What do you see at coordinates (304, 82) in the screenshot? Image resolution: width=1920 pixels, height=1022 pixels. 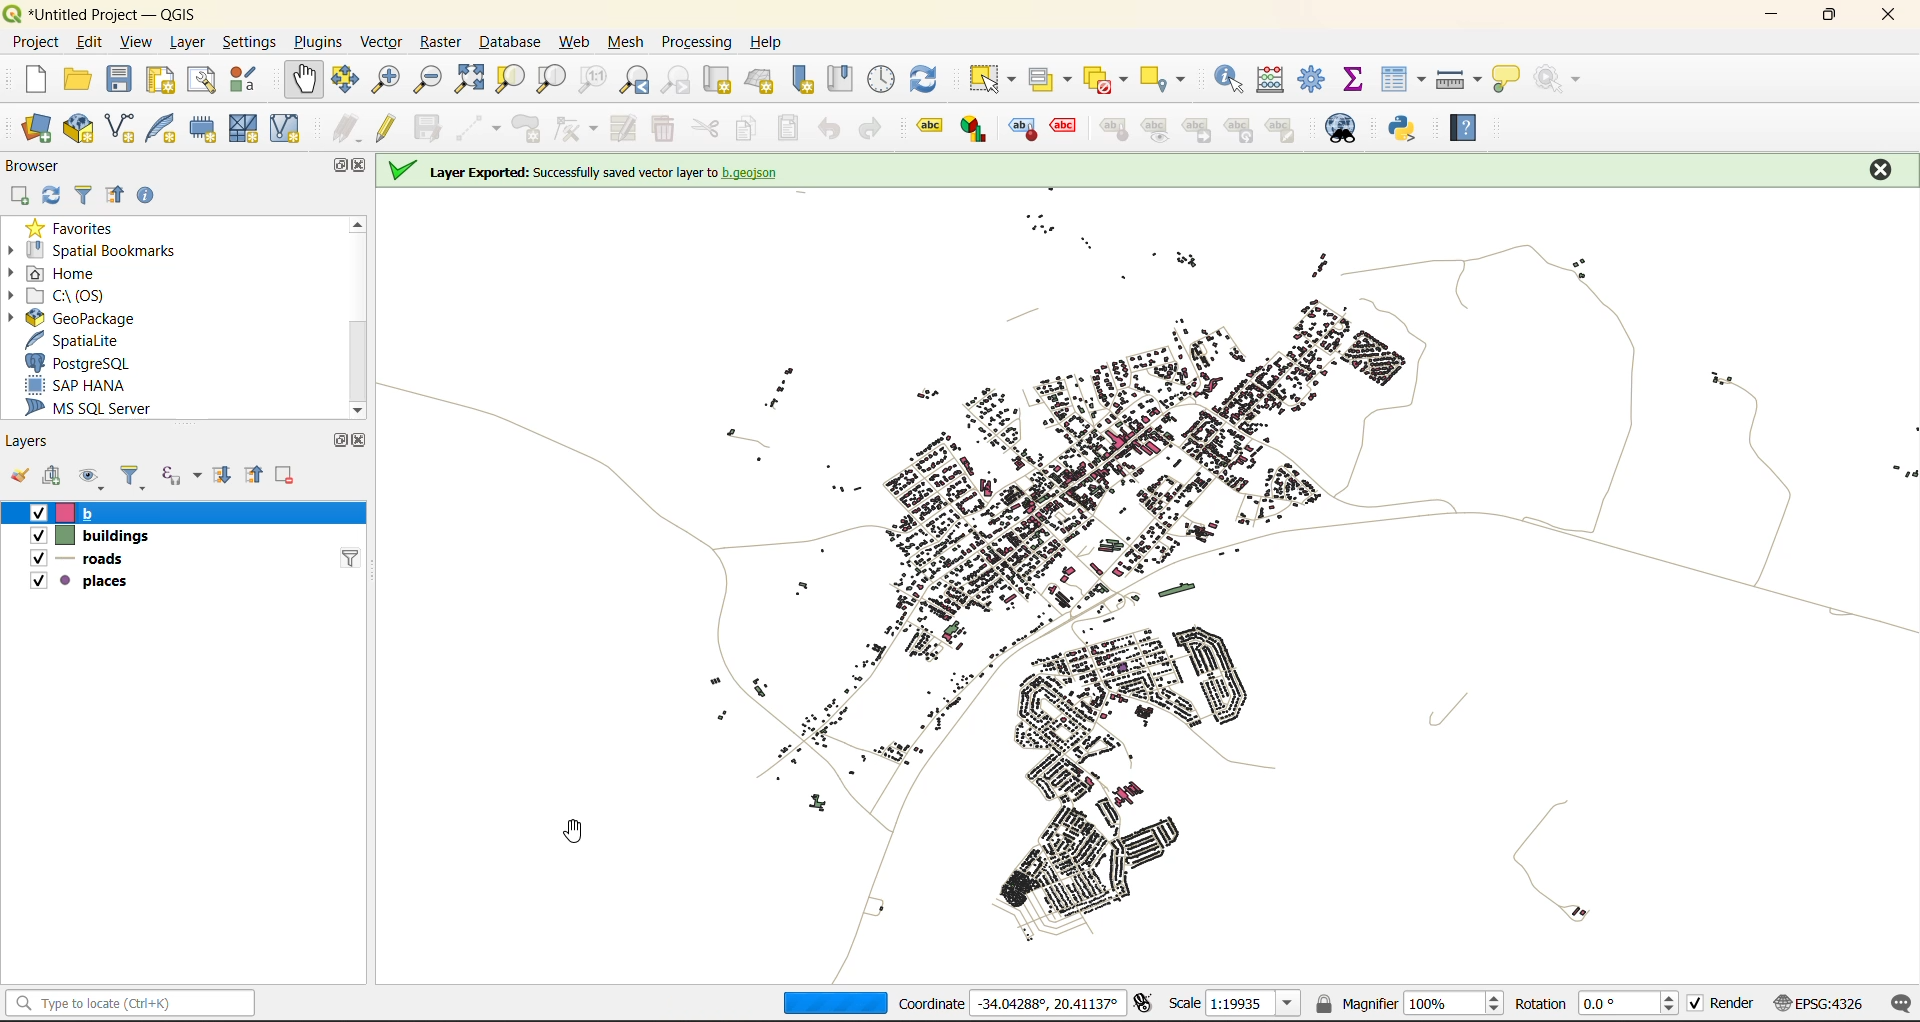 I see `pan map` at bounding box center [304, 82].